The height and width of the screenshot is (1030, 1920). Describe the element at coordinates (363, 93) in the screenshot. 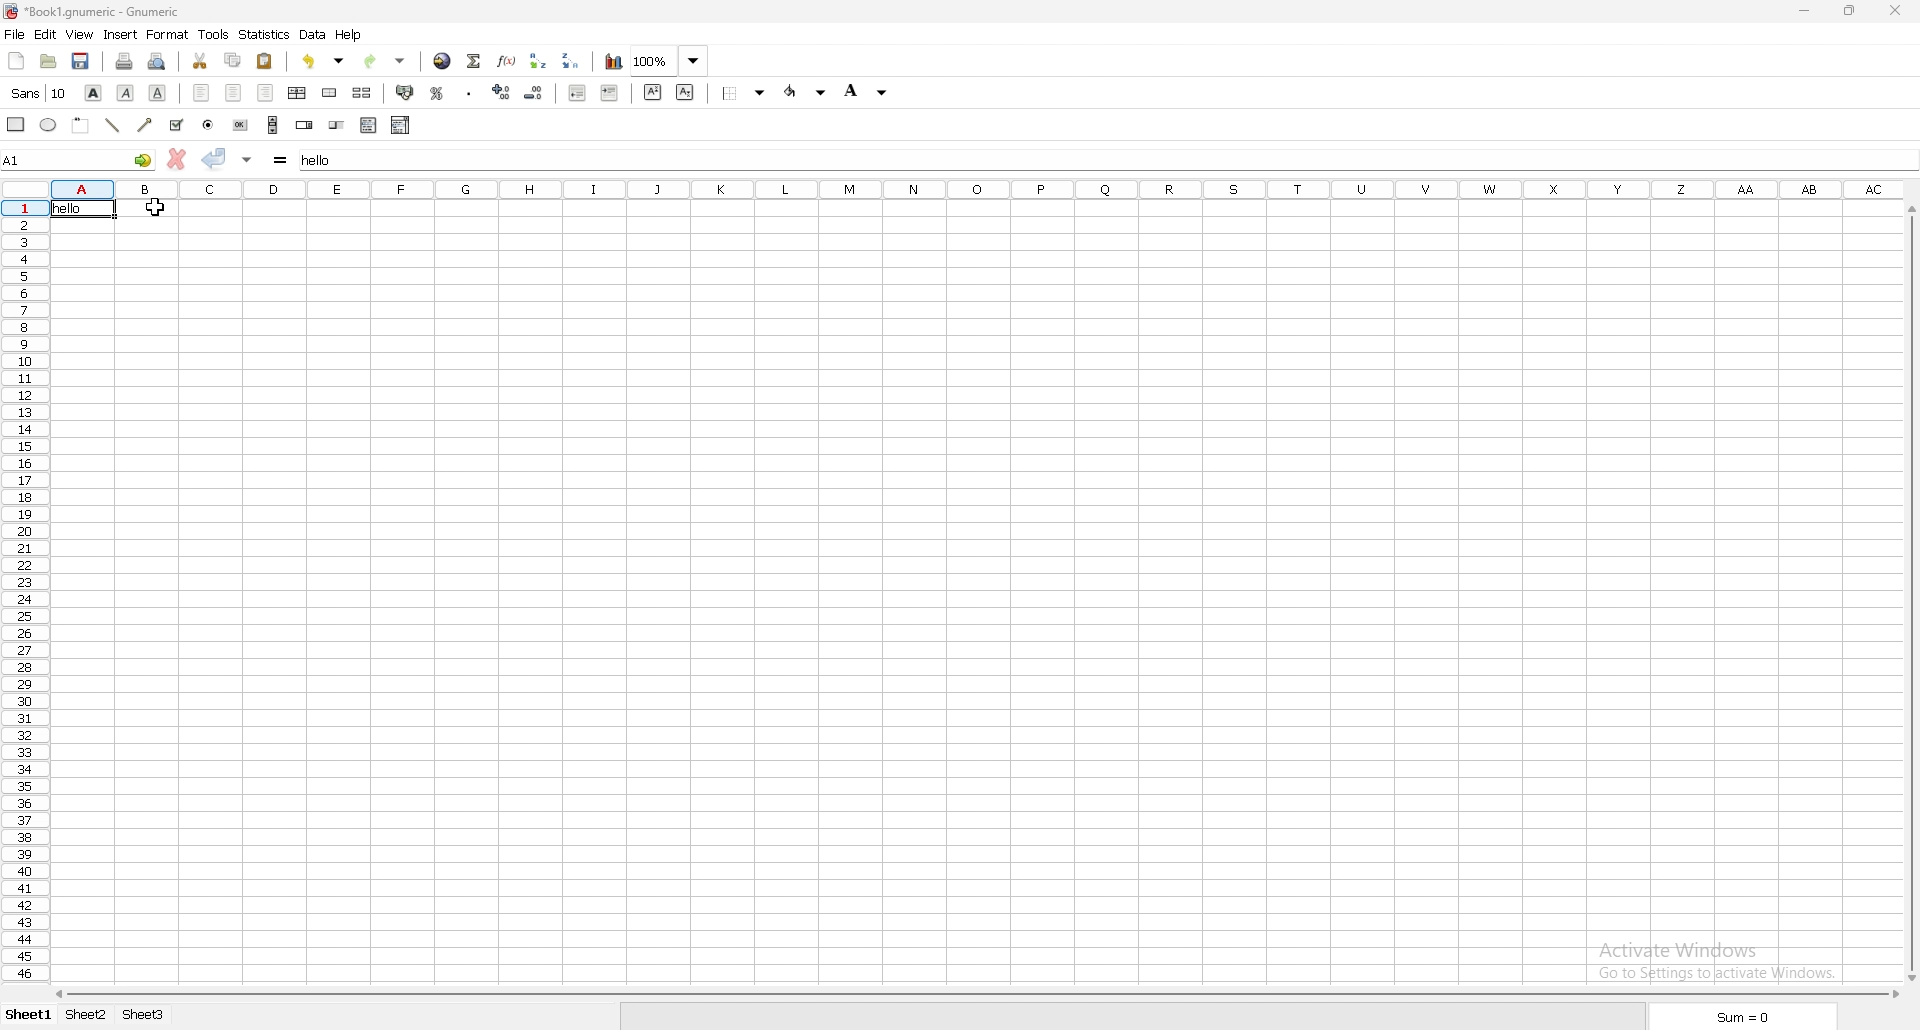

I see `split merged` at that location.